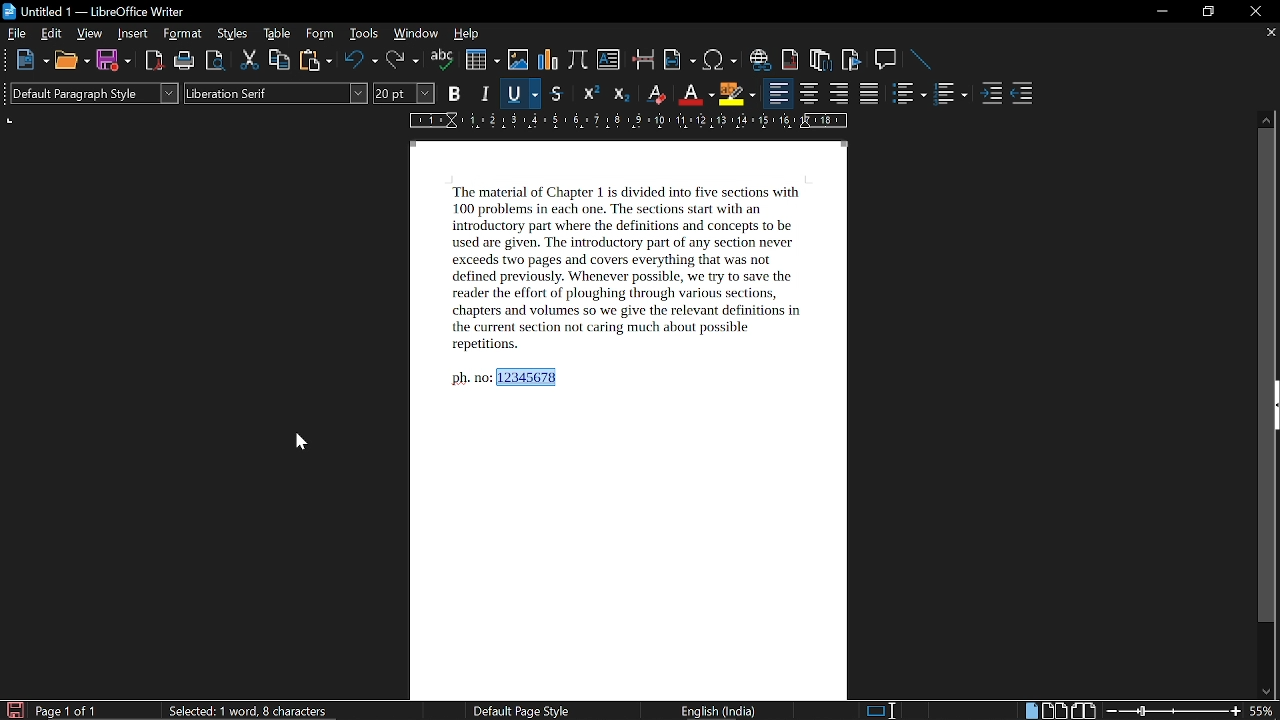 The width and height of the screenshot is (1280, 720). I want to click on view, so click(90, 35).